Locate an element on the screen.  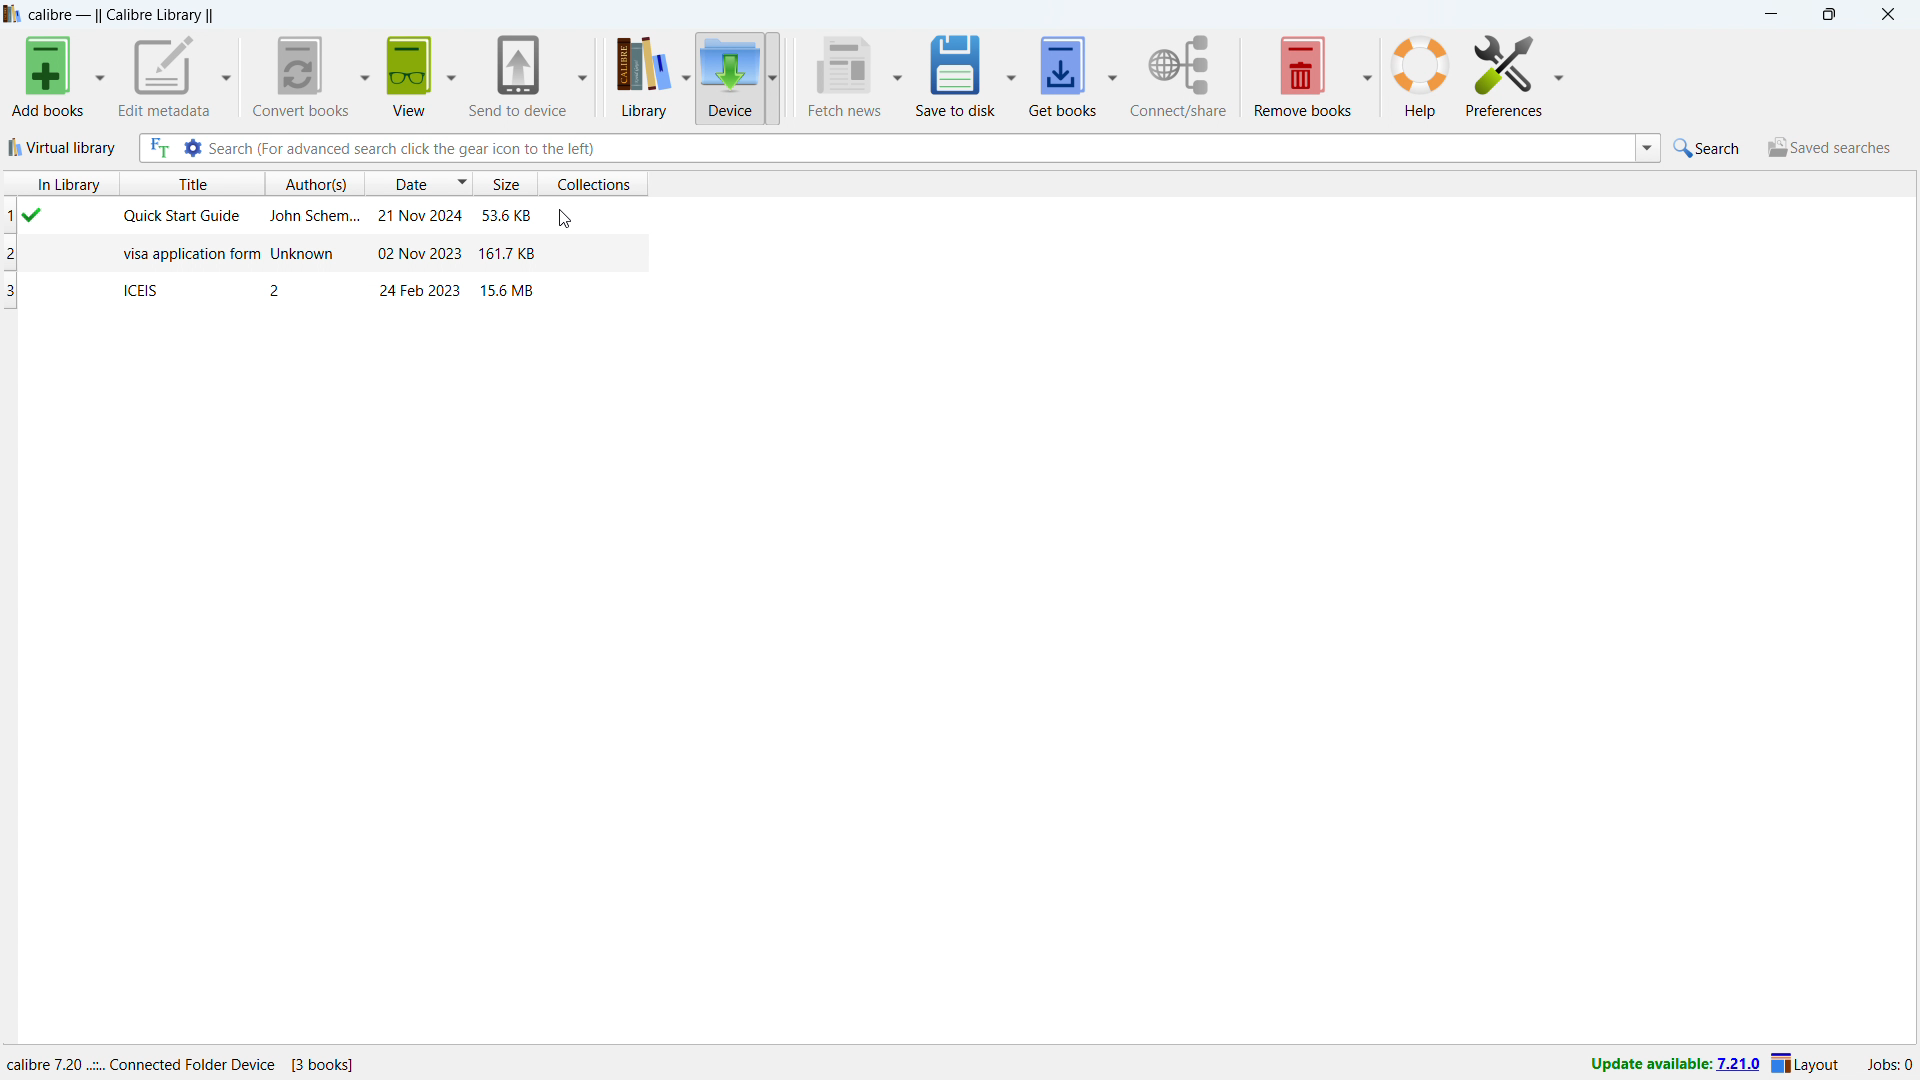
minimize is located at coordinates (1770, 15).